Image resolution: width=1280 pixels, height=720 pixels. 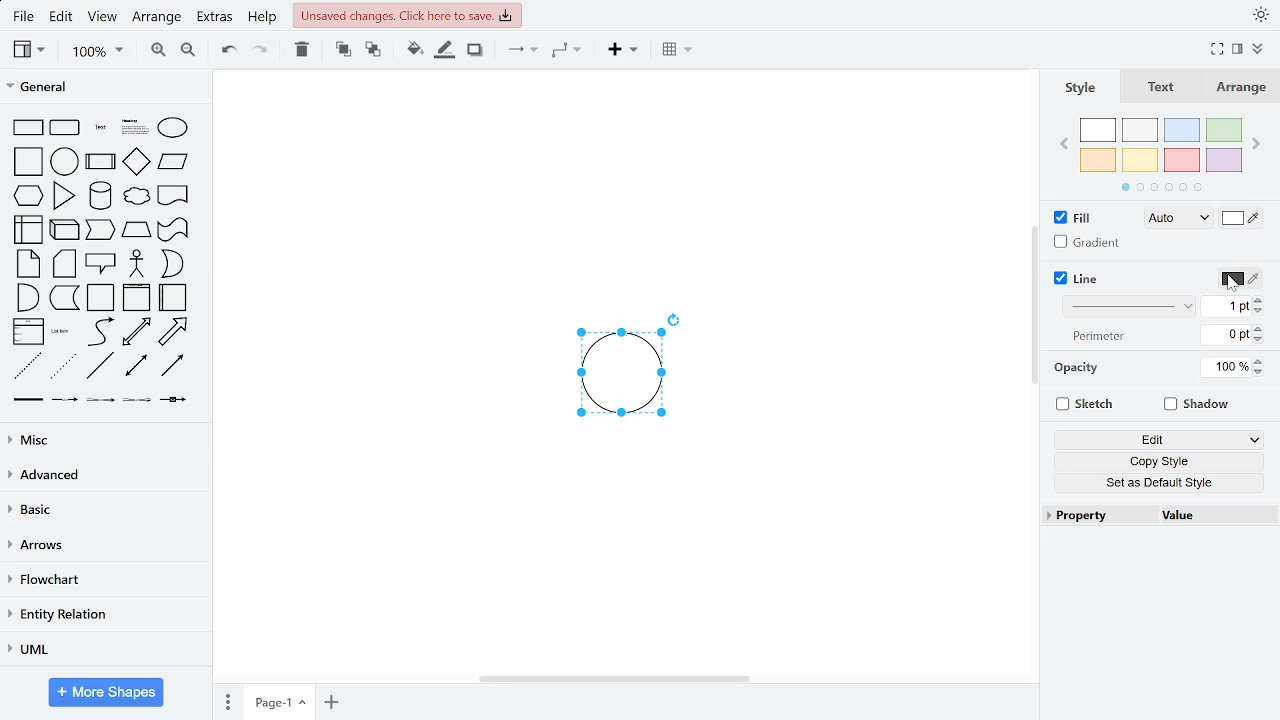 What do you see at coordinates (620, 373) in the screenshot?
I see `circle added` at bounding box center [620, 373].